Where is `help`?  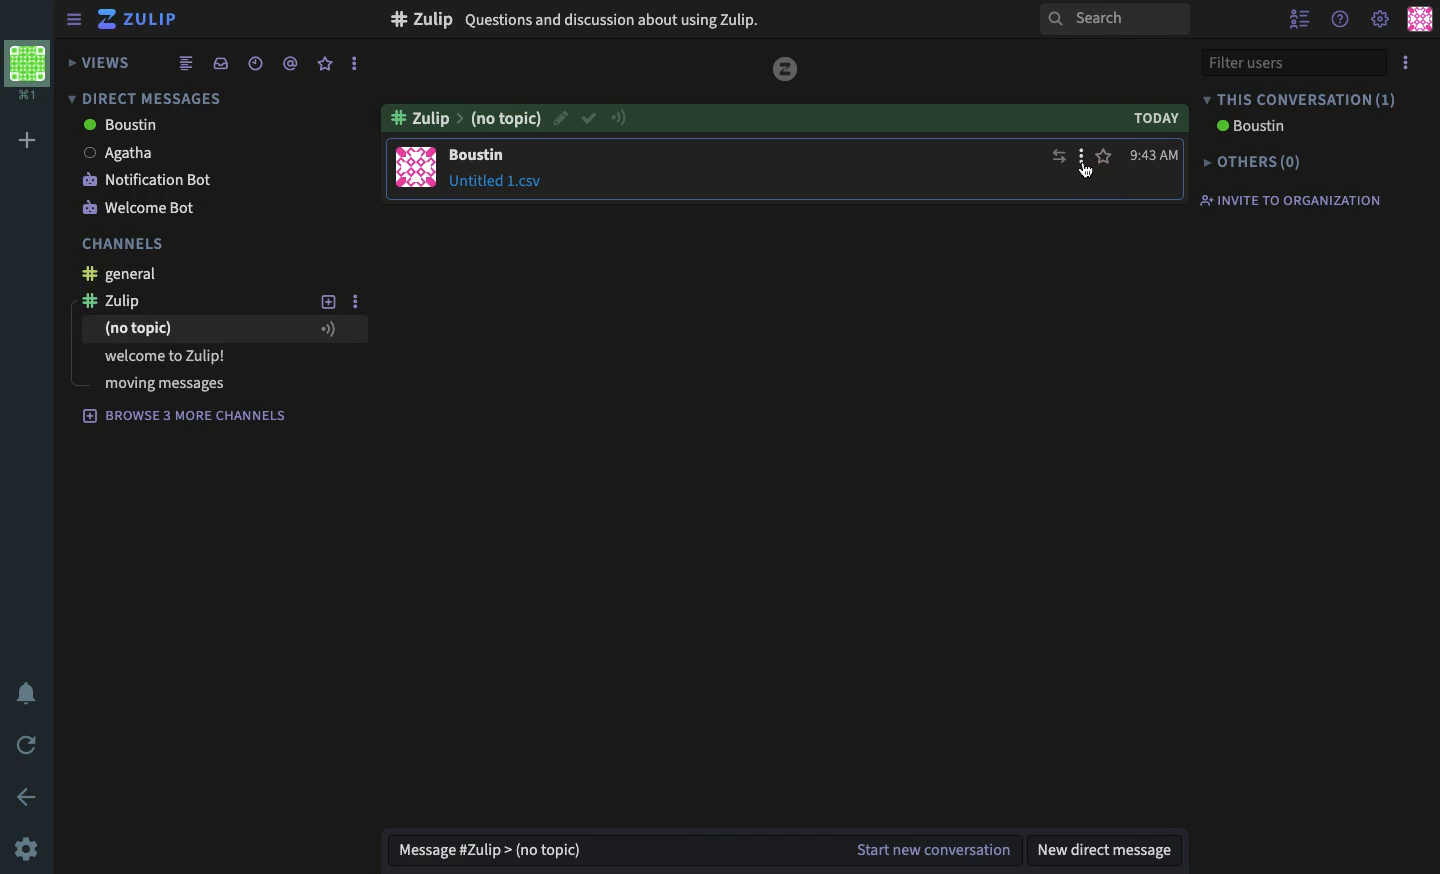
help is located at coordinates (1339, 20).